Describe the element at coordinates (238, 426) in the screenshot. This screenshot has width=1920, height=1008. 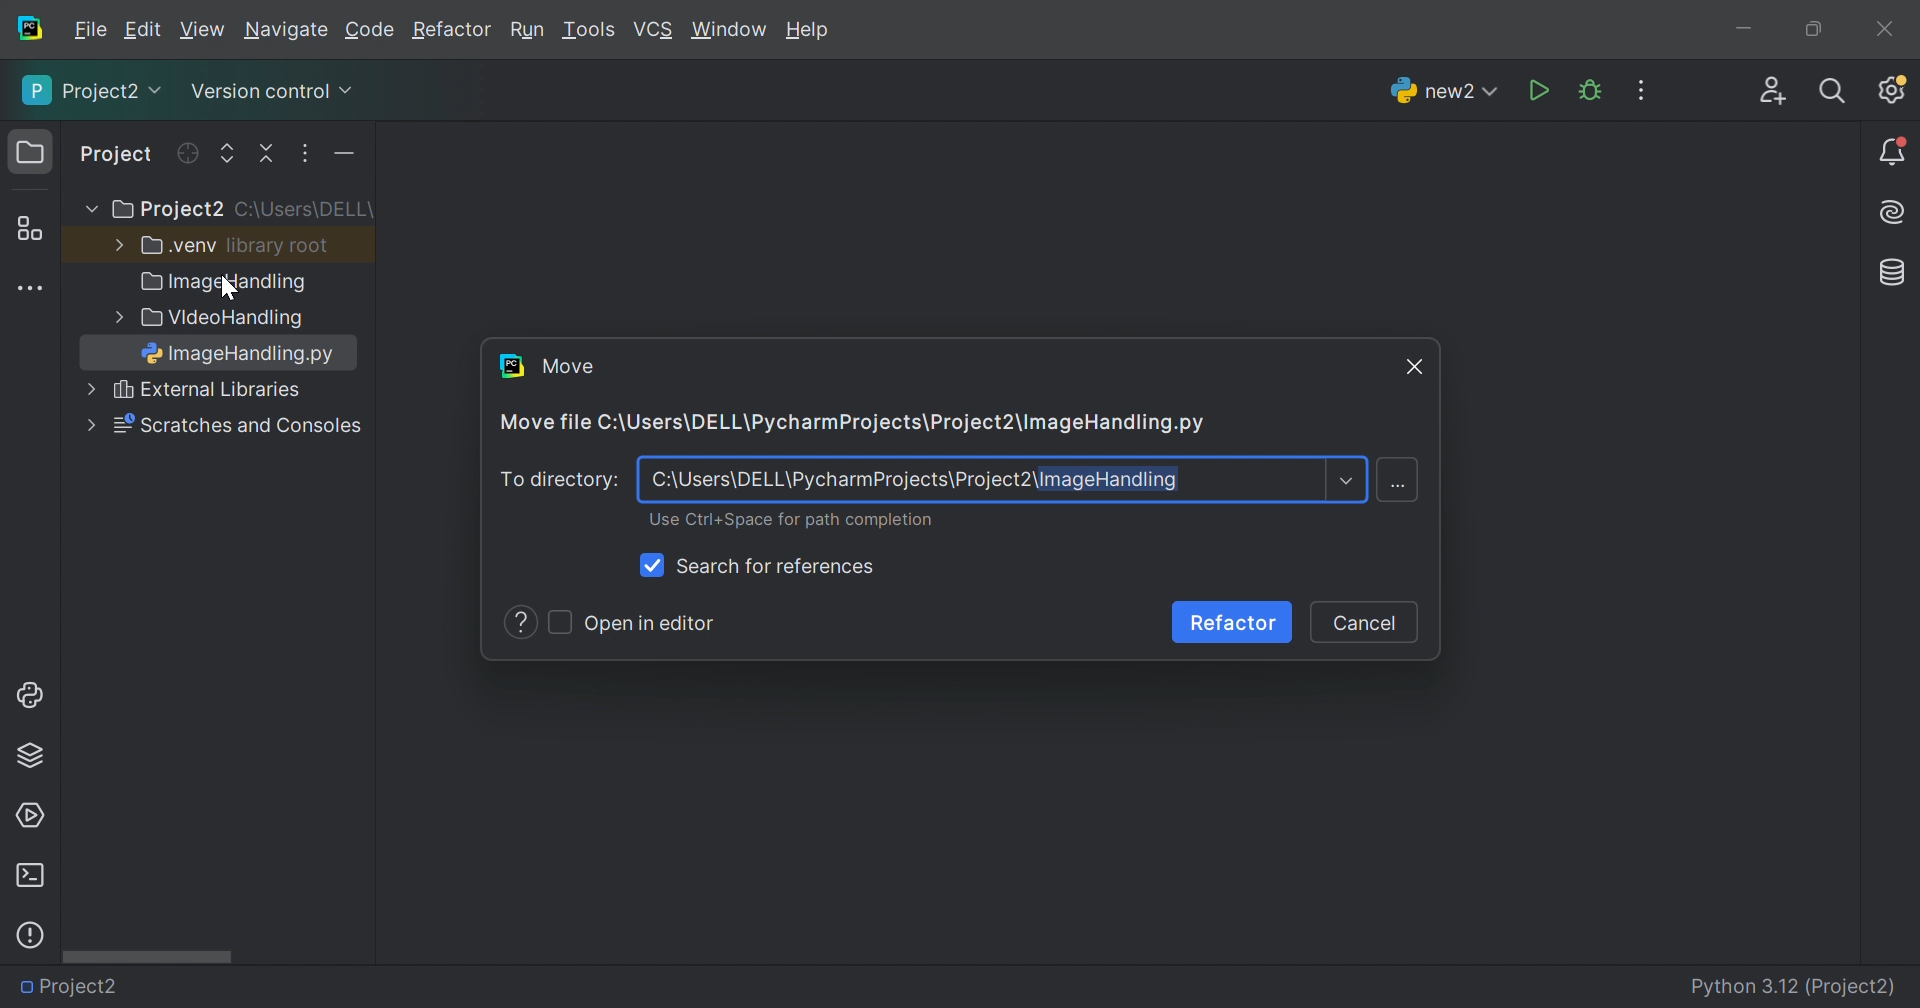
I see `External Libraries` at that location.